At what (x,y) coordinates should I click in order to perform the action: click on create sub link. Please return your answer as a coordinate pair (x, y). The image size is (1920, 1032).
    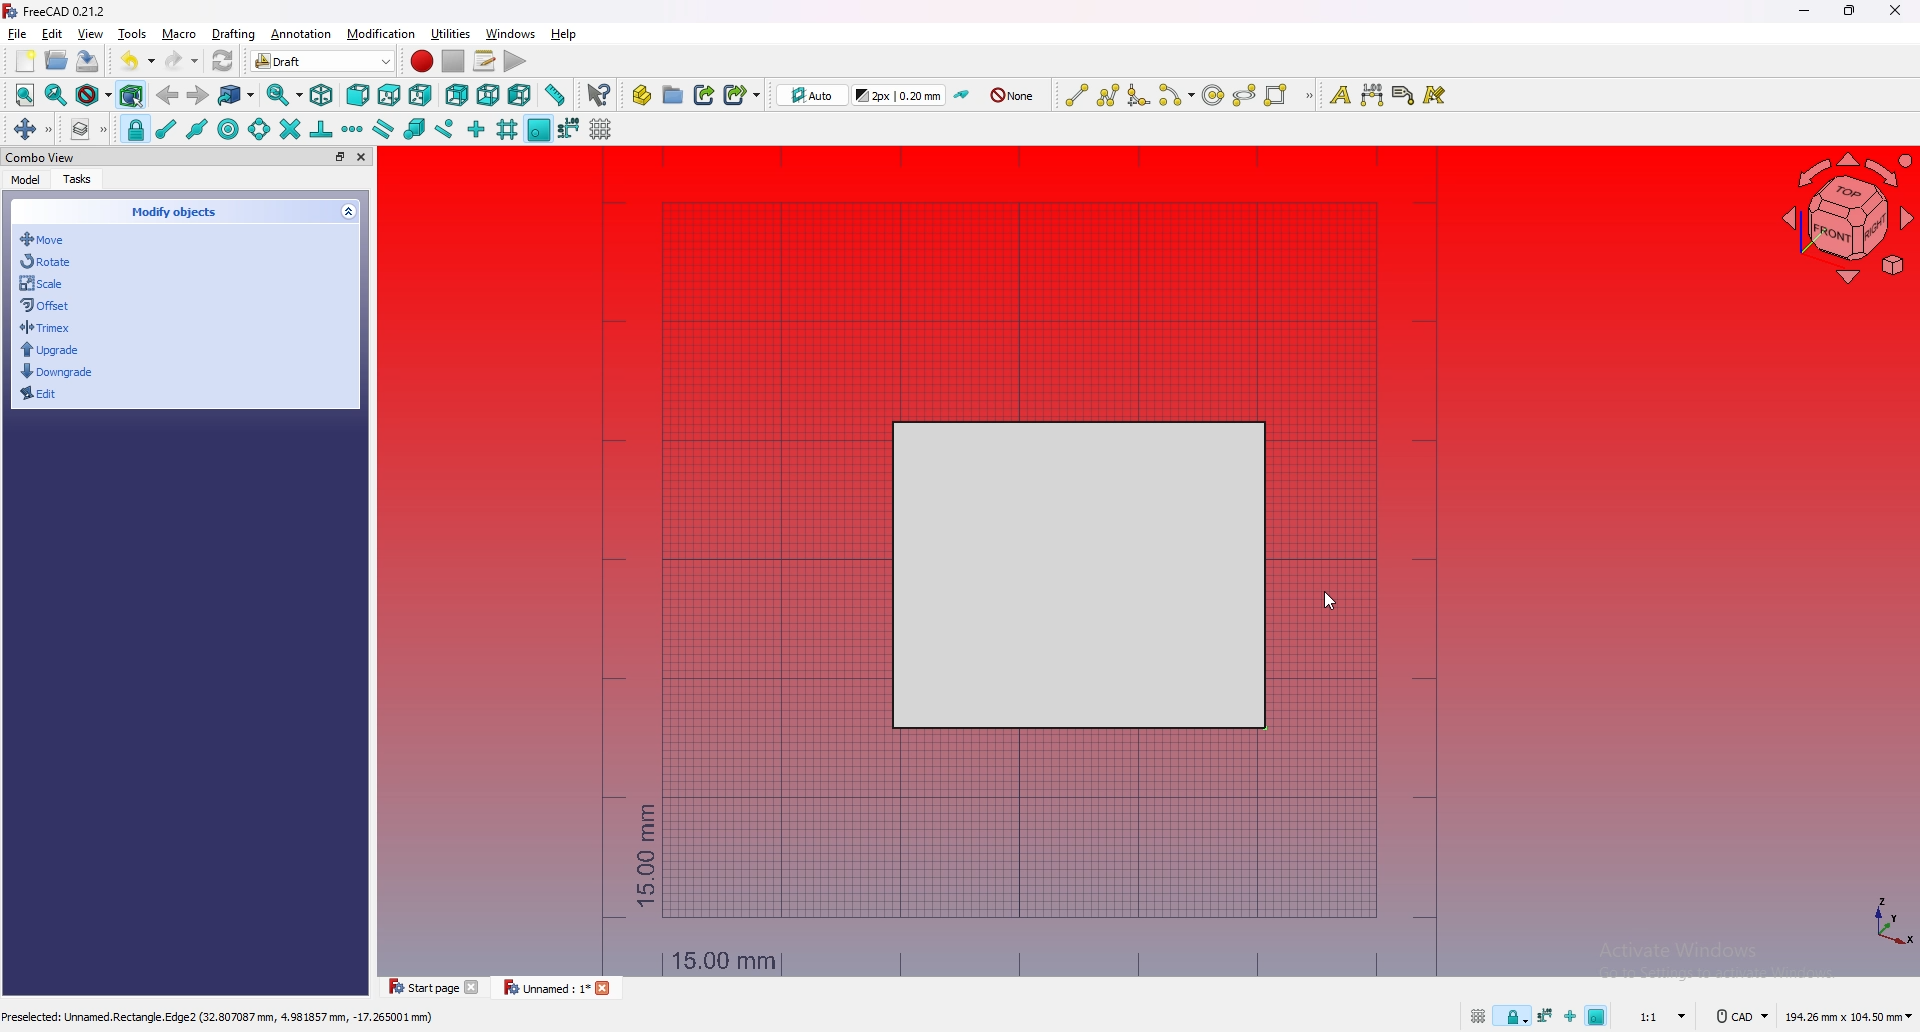
    Looking at the image, I should click on (741, 94).